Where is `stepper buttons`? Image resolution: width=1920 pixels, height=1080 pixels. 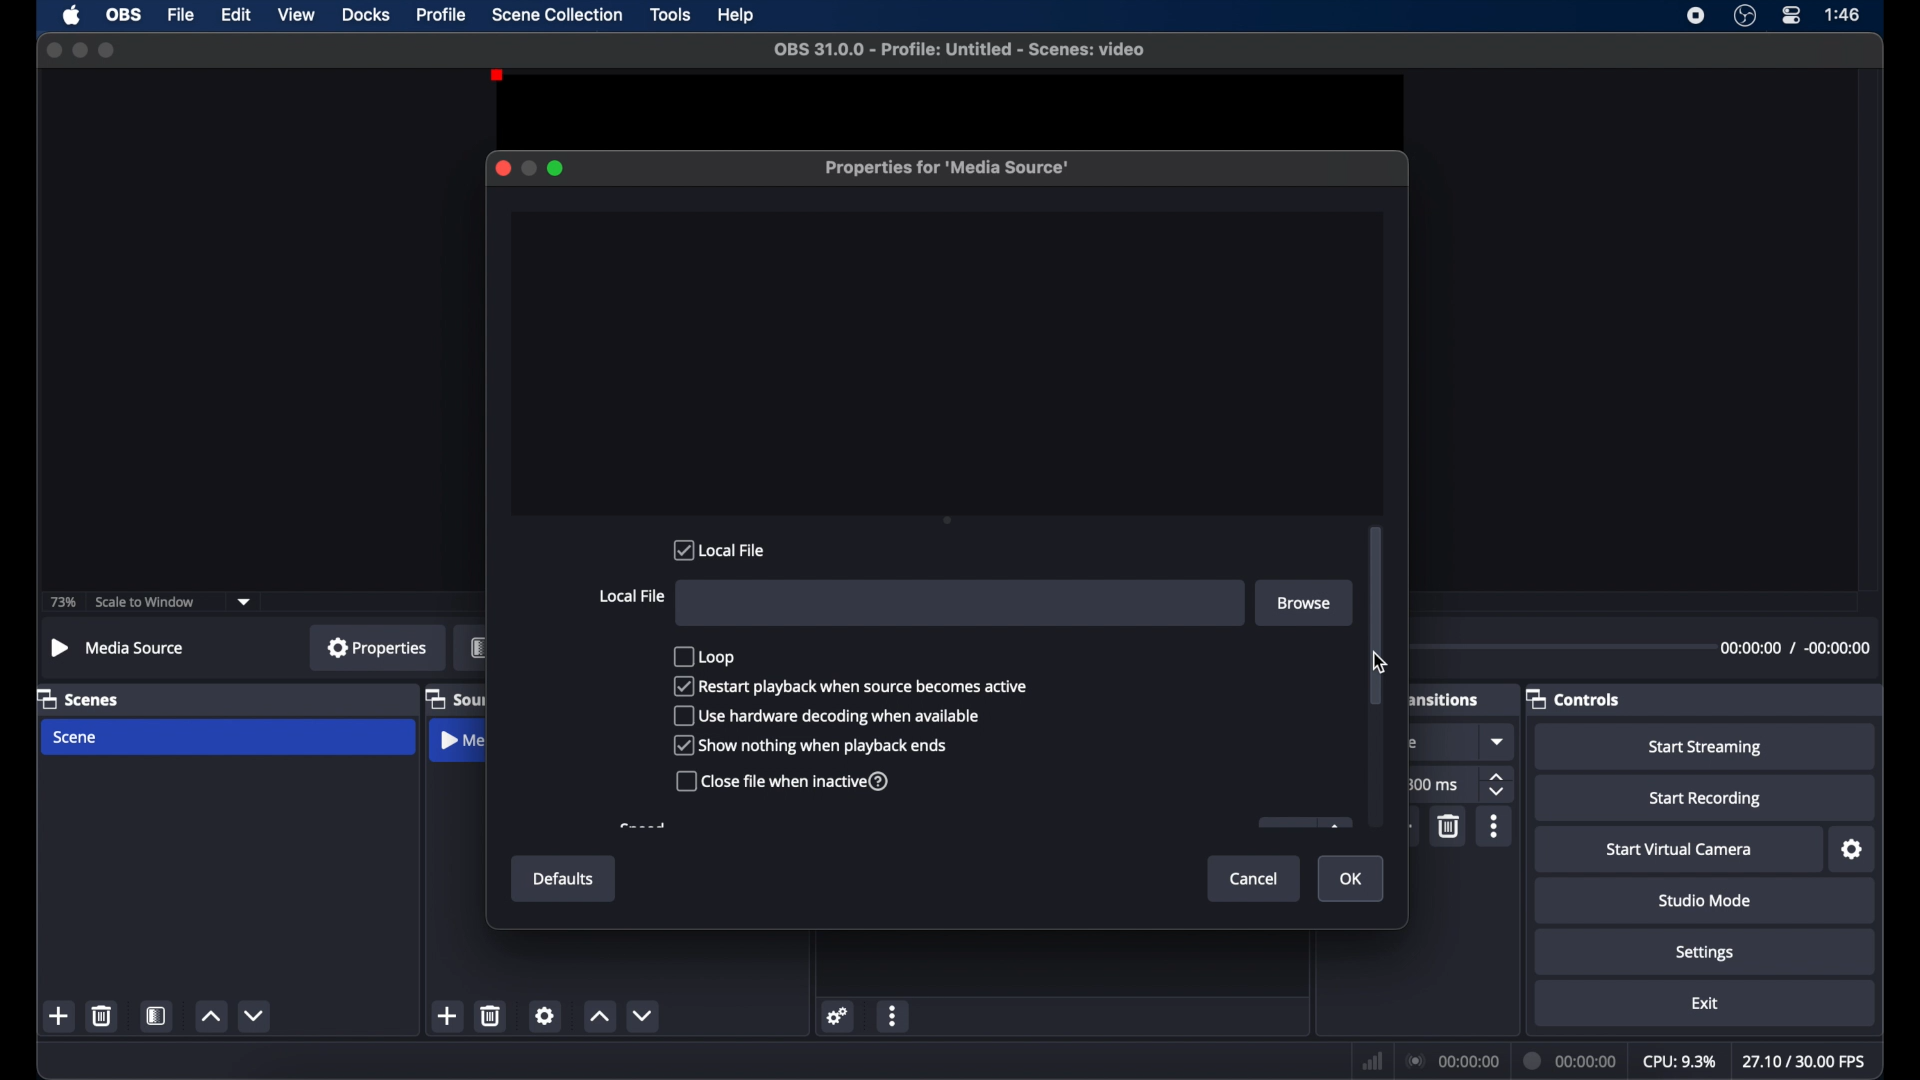
stepper buttons is located at coordinates (1498, 785).